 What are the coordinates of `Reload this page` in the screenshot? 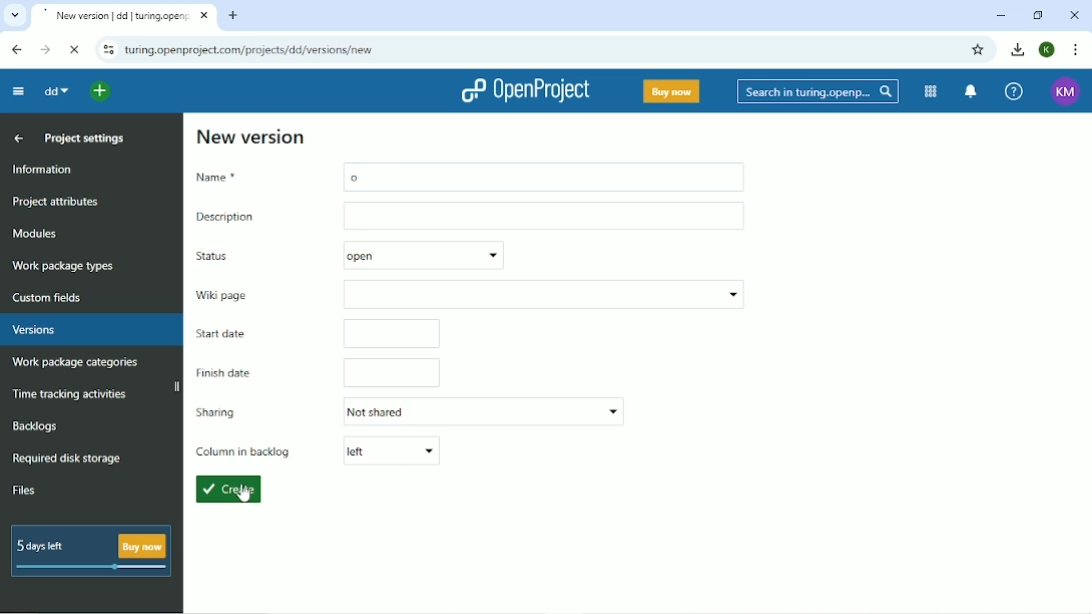 It's located at (74, 50).